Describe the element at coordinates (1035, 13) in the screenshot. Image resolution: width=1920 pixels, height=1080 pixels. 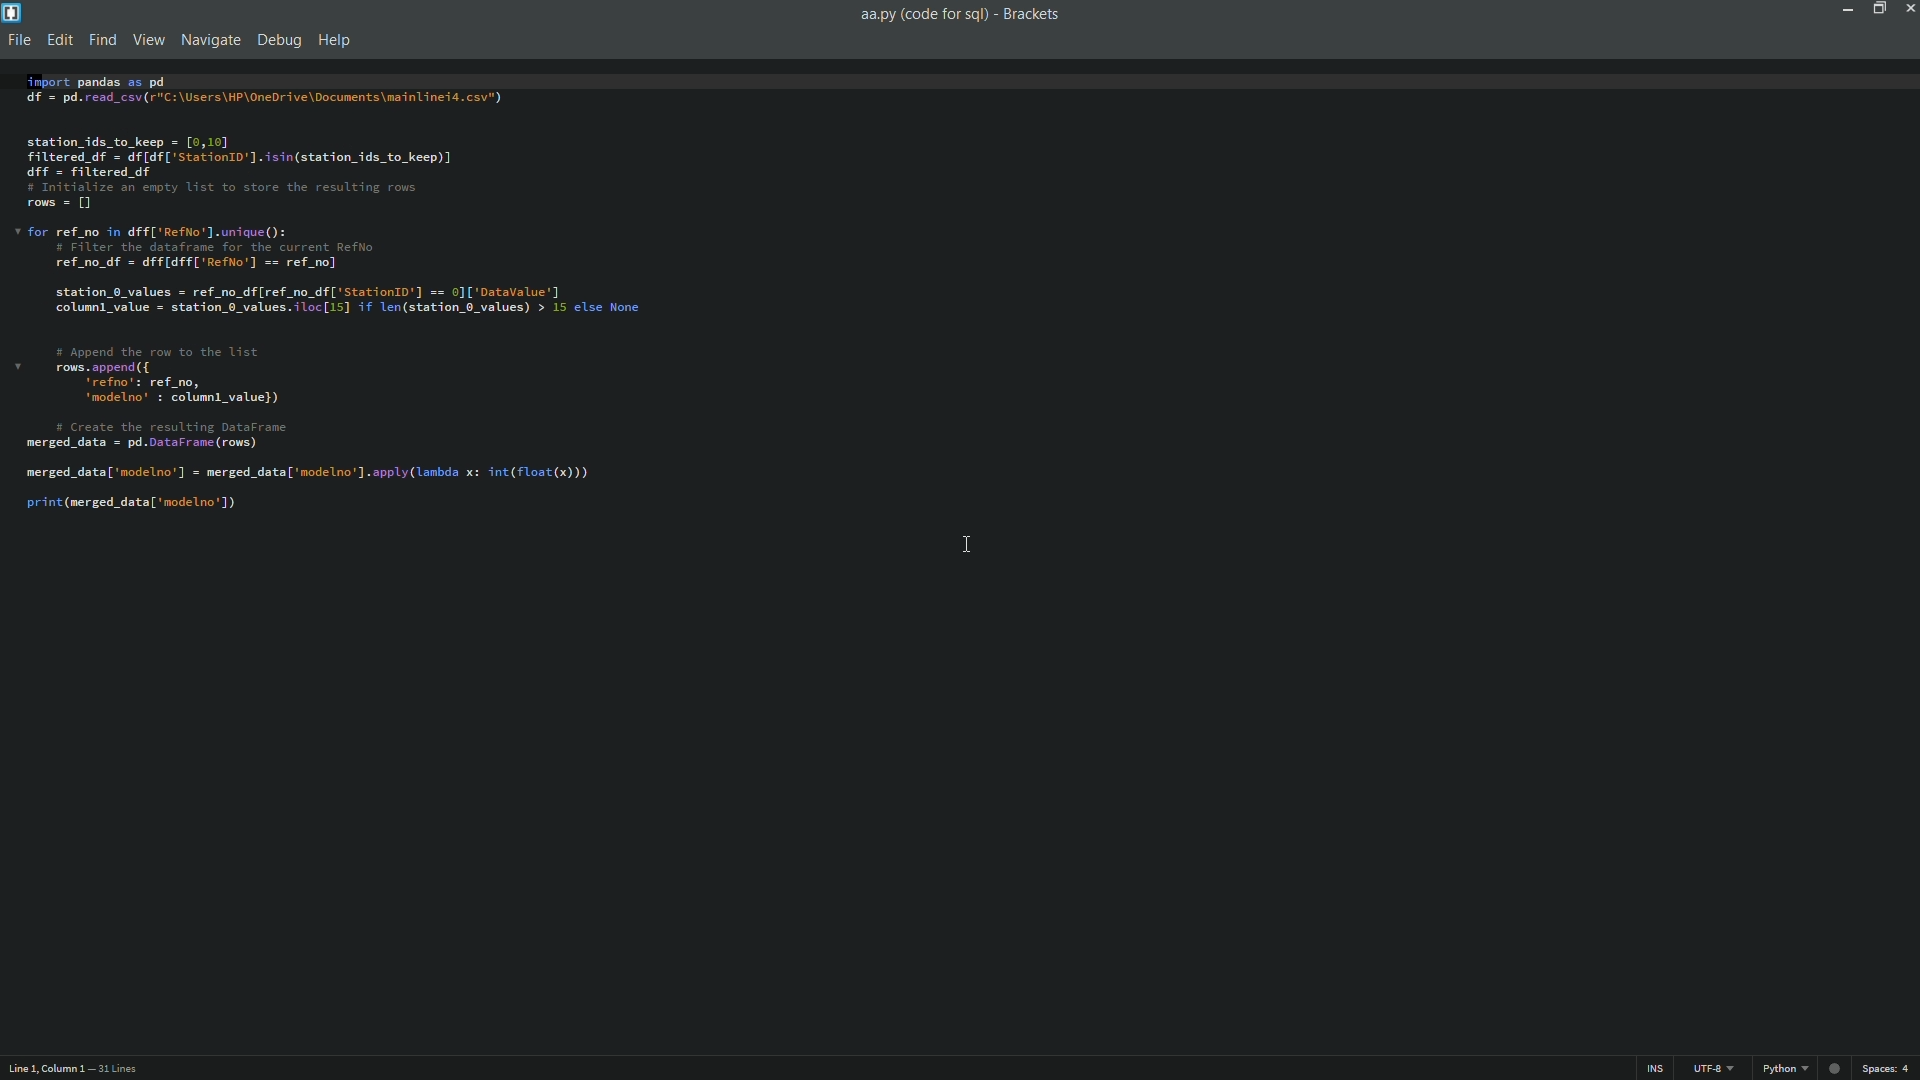
I see `app name` at that location.